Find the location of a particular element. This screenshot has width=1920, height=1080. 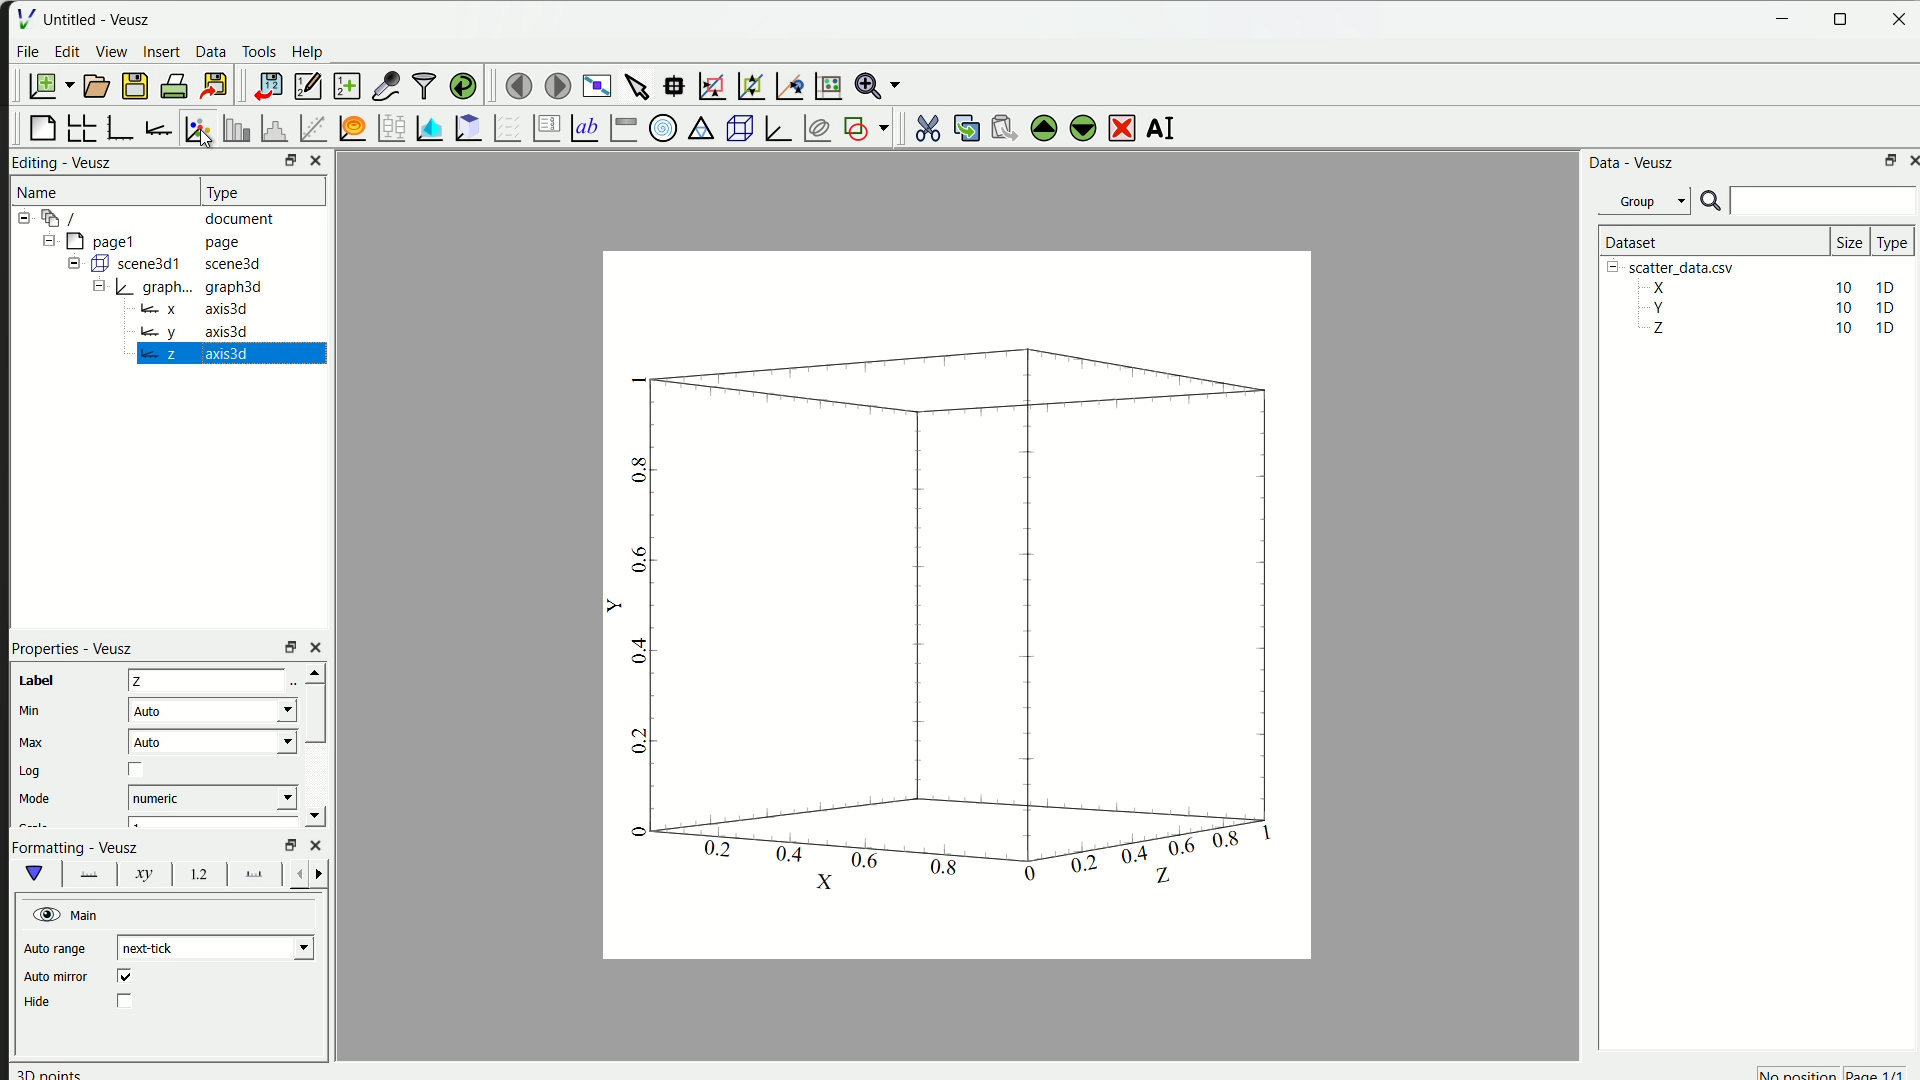

rename the selected widget is located at coordinates (1160, 127).